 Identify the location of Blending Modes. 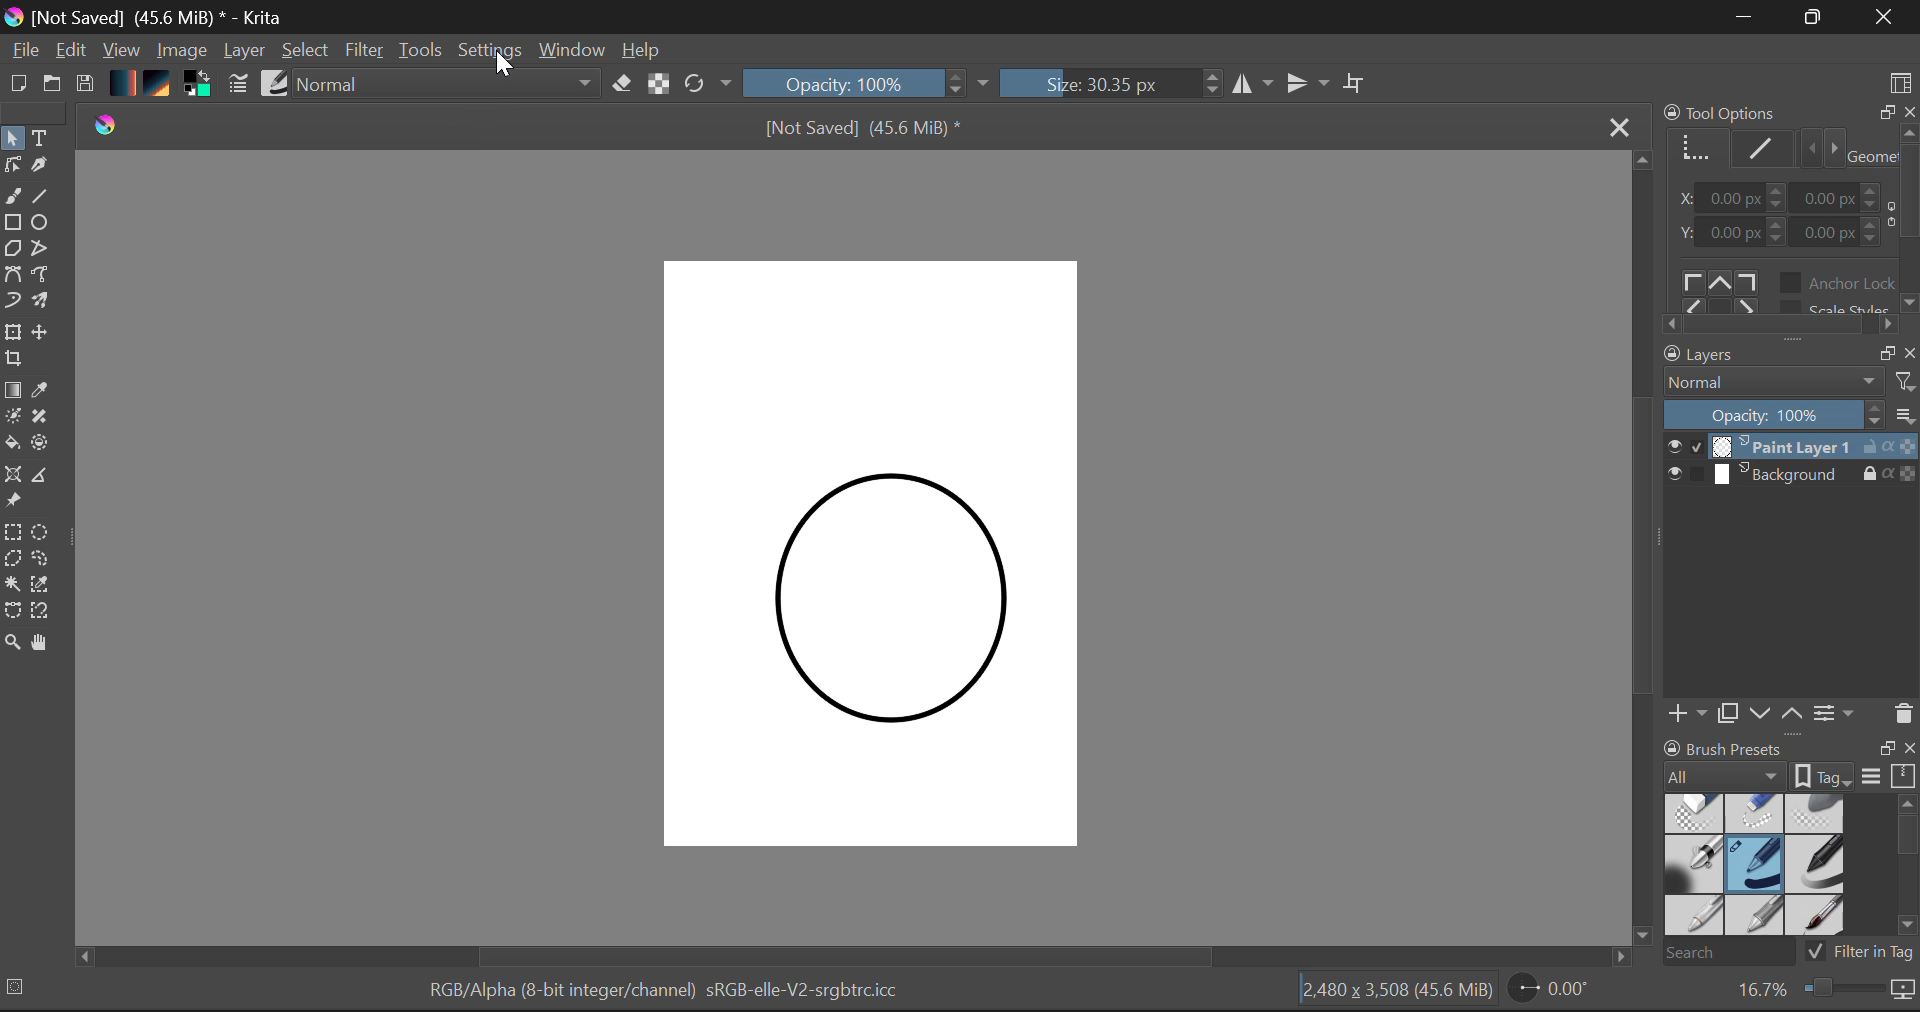
(442, 86).